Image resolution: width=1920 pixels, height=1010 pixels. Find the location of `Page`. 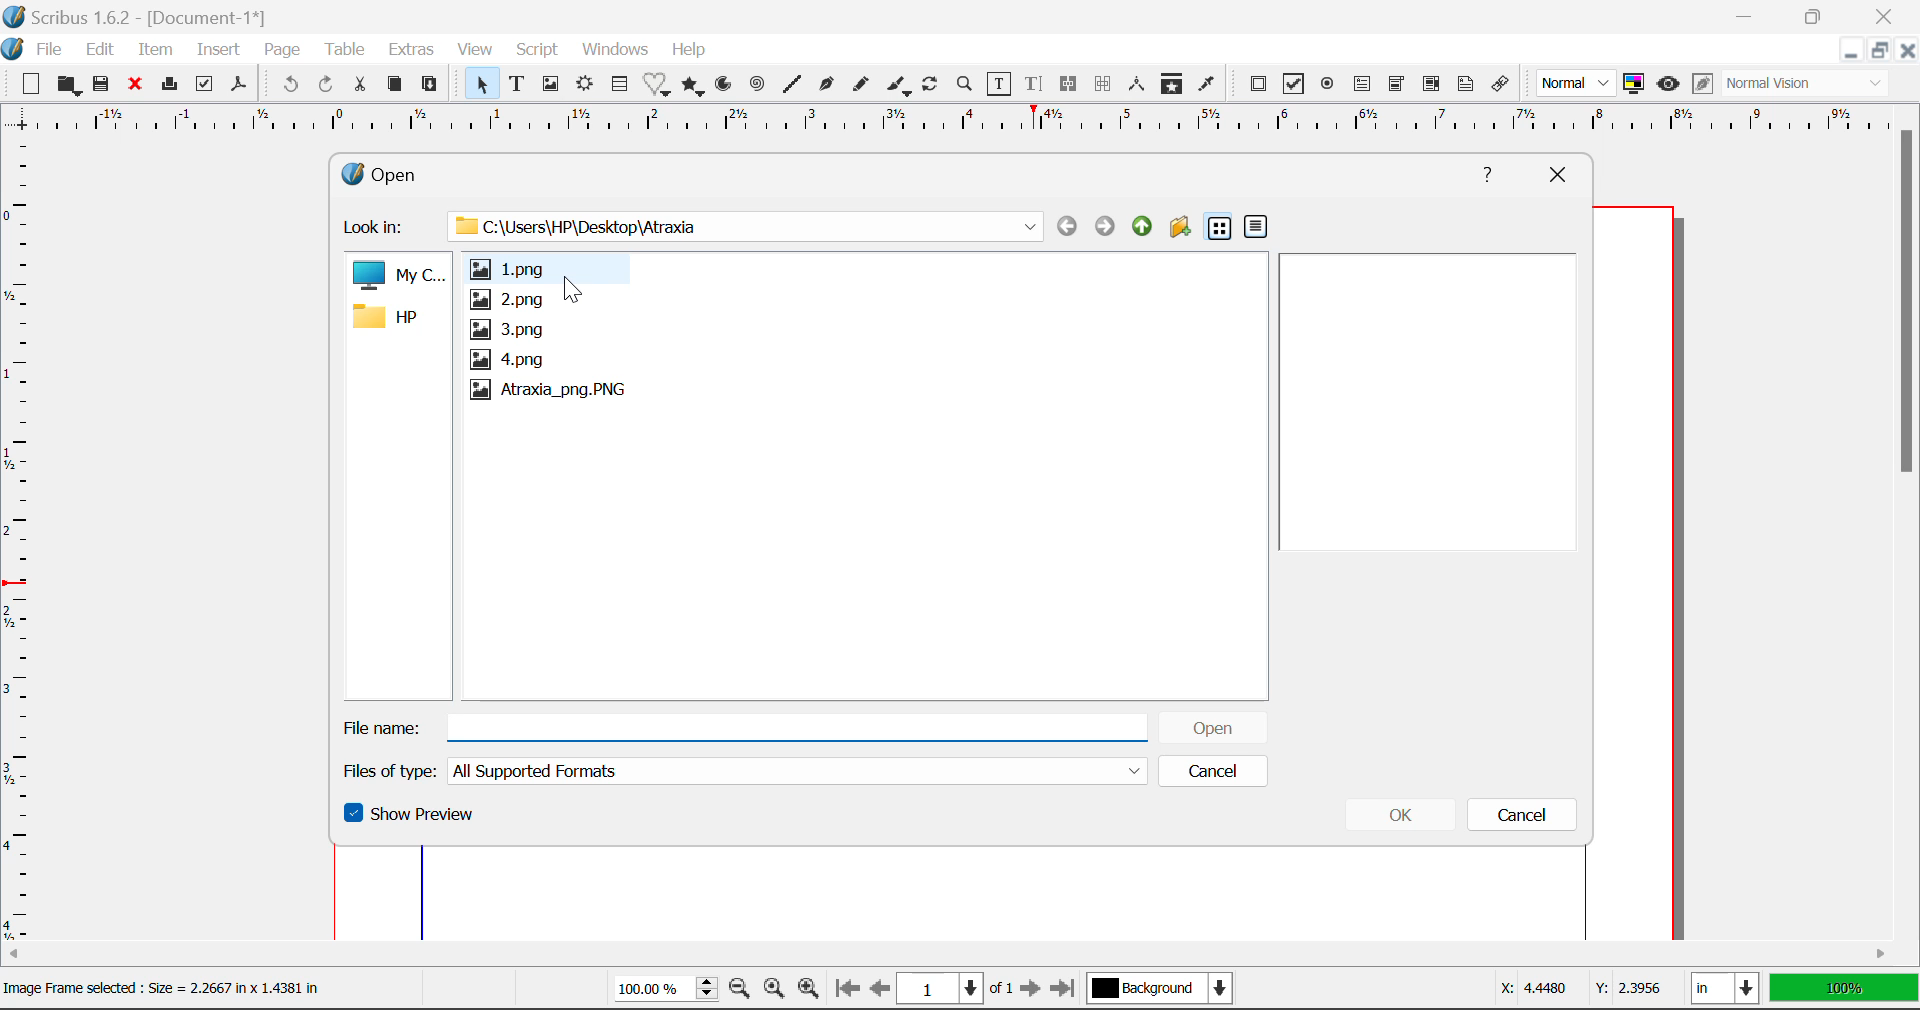

Page is located at coordinates (284, 50).